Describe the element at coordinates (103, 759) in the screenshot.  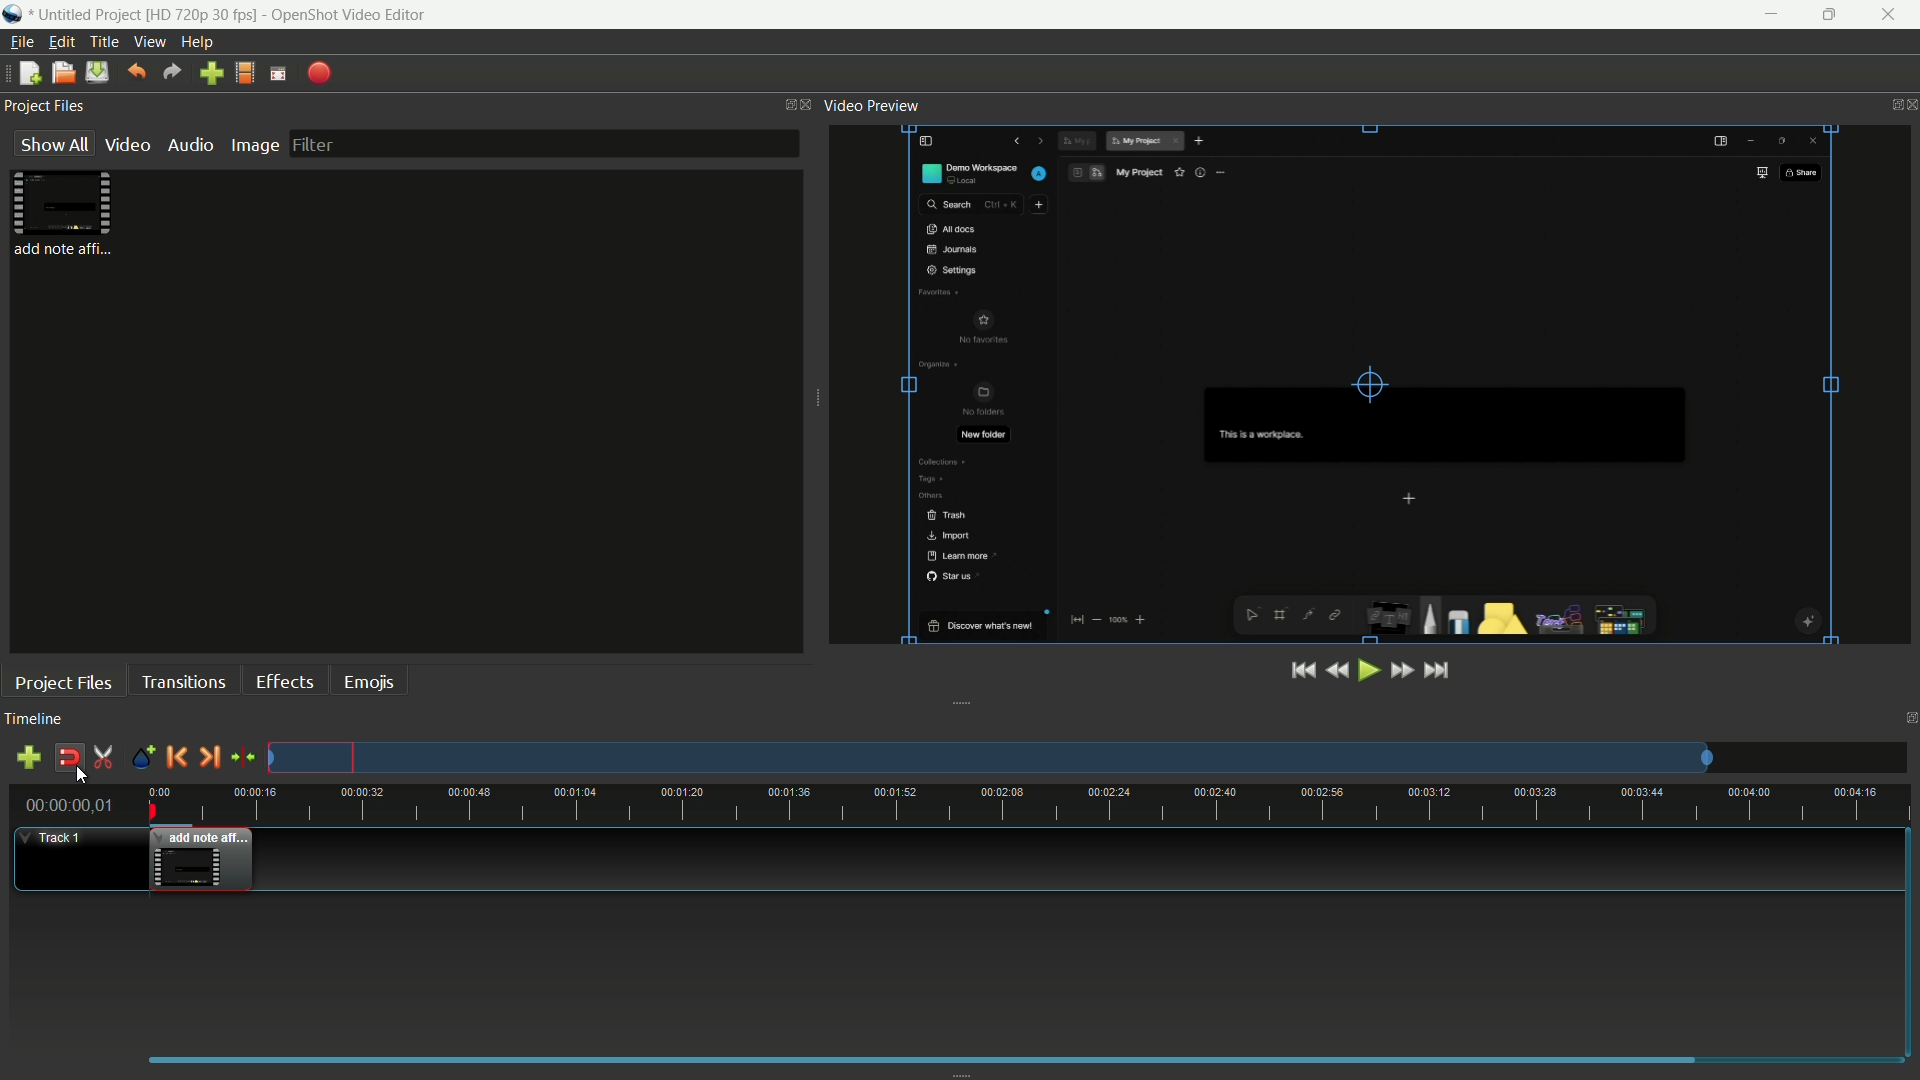
I see `enable razor` at that location.